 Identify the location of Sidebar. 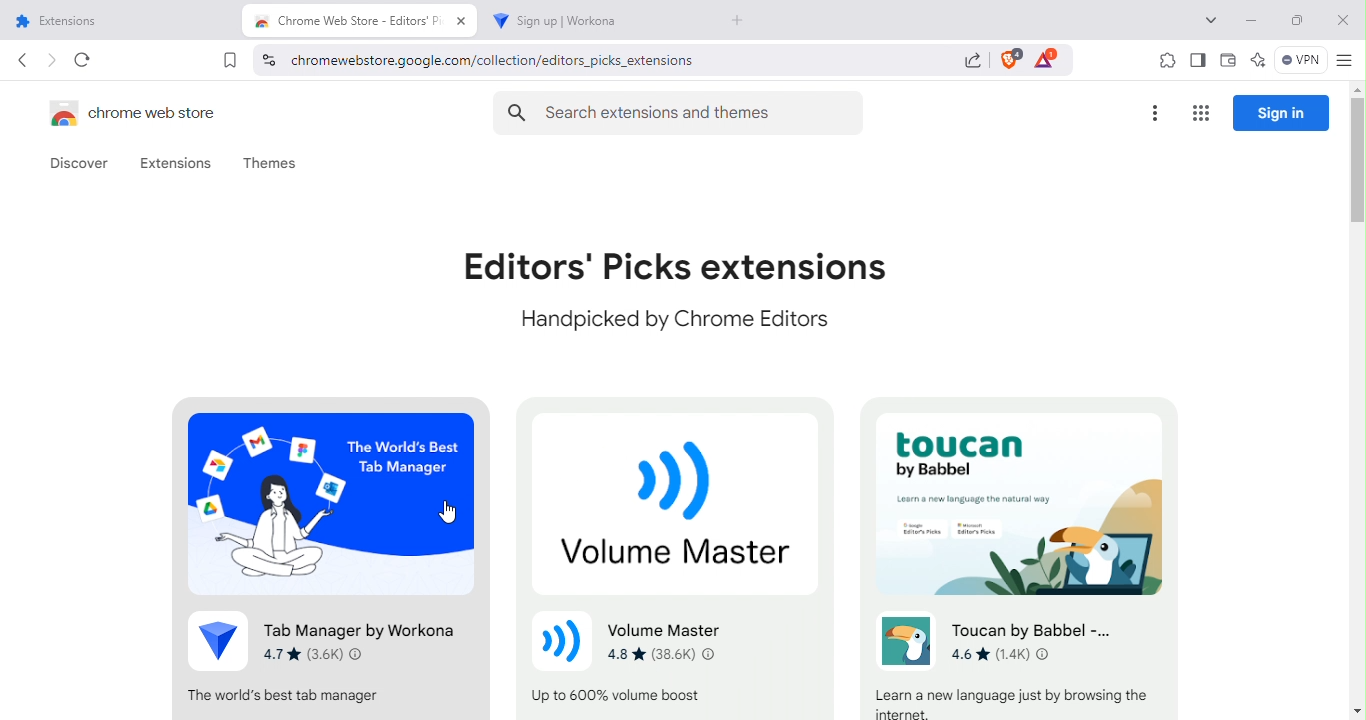
(1196, 60).